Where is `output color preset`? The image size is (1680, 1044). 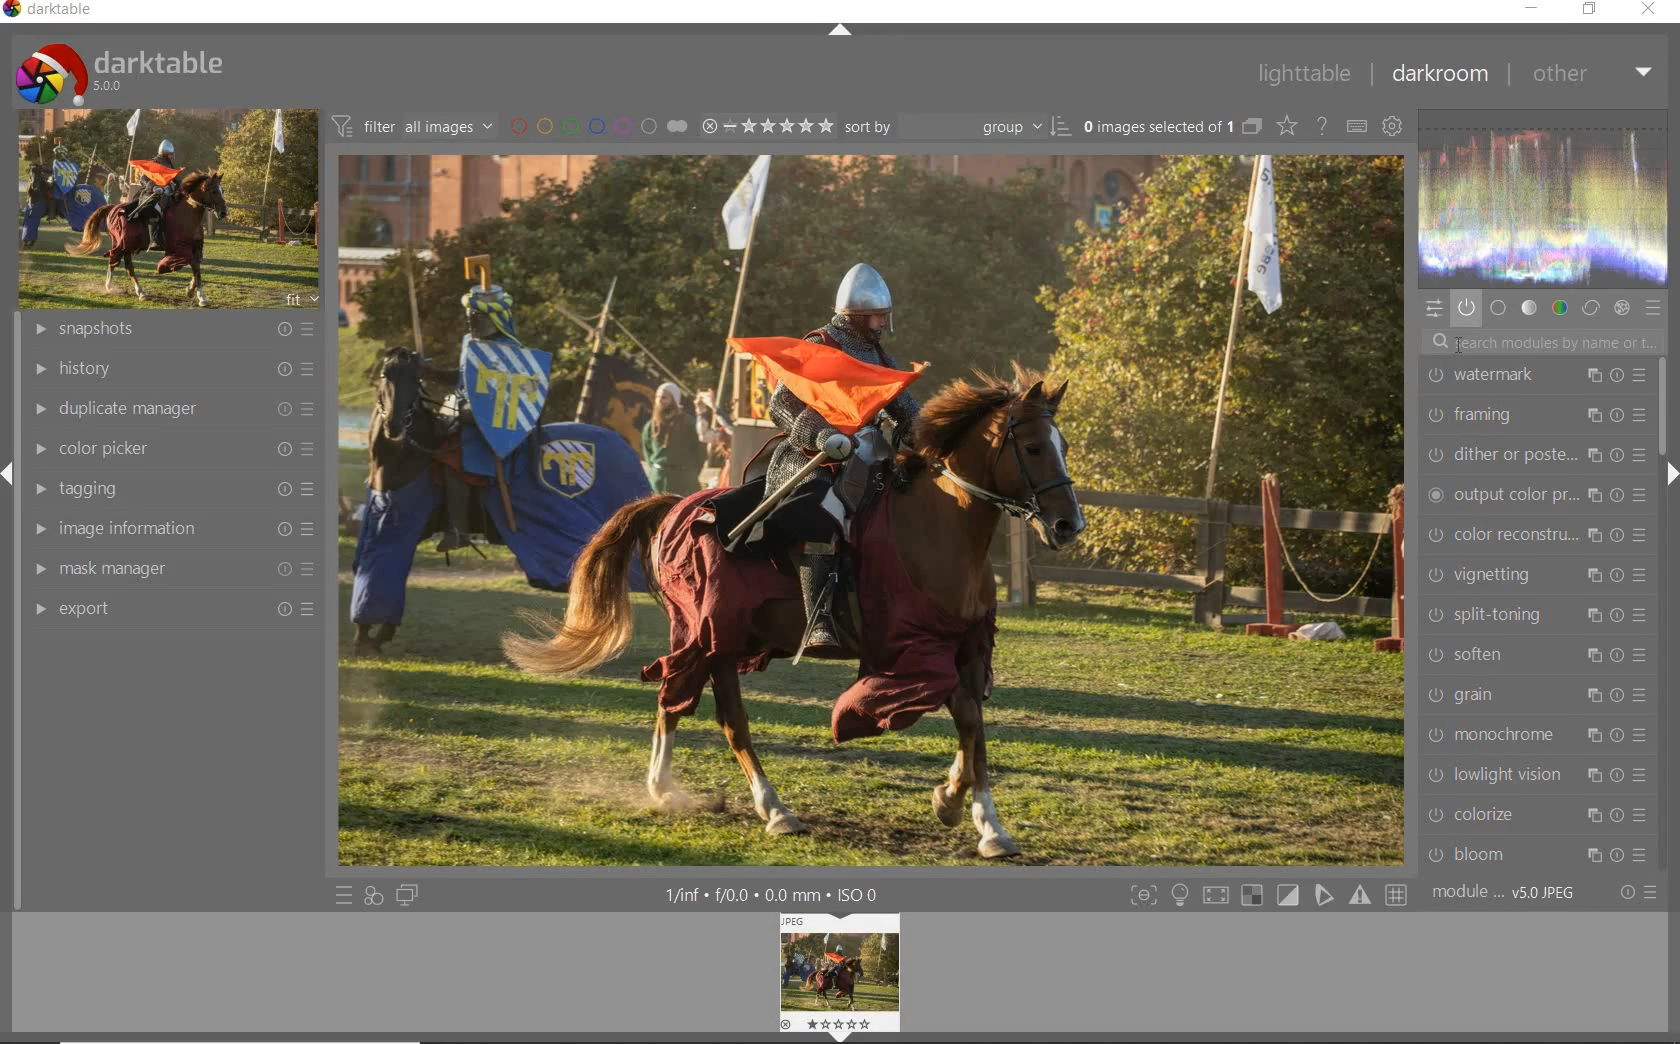
output color preset is located at coordinates (1531, 494).